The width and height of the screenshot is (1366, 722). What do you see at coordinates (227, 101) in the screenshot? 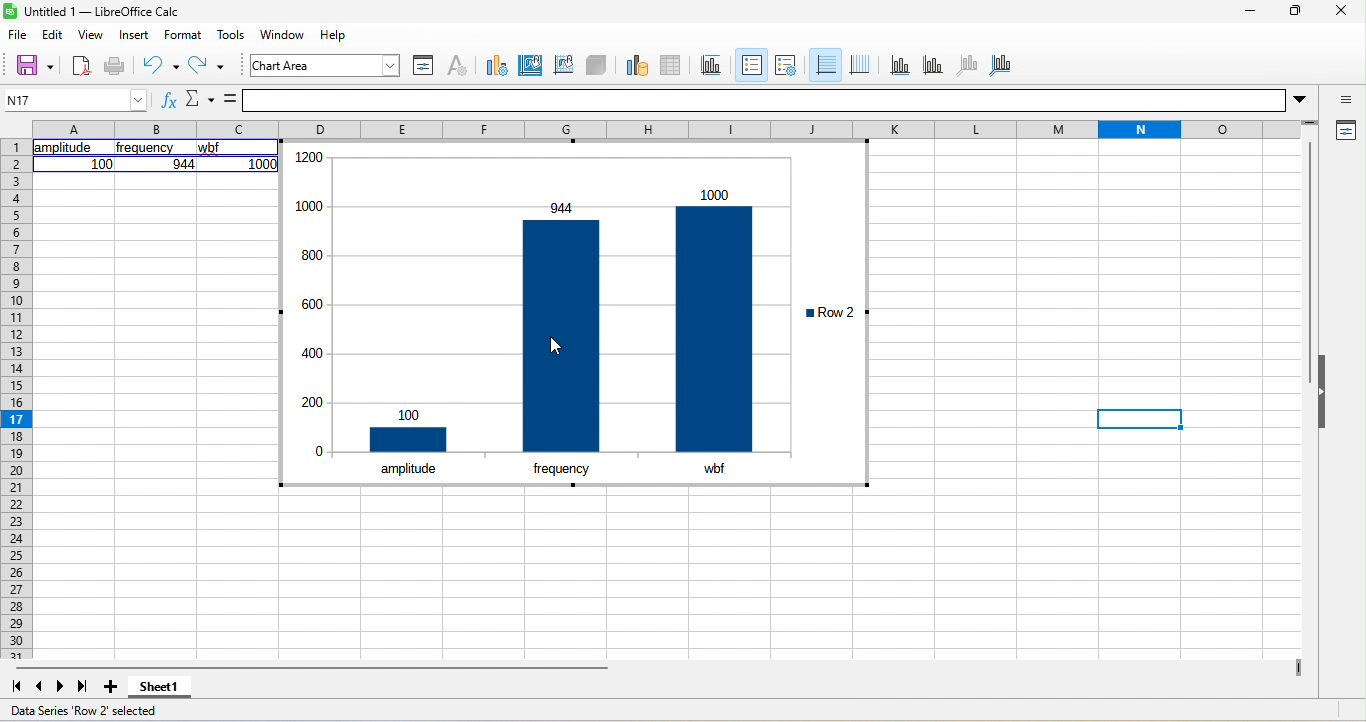
I see `formula` at bounding box center [227, 101].